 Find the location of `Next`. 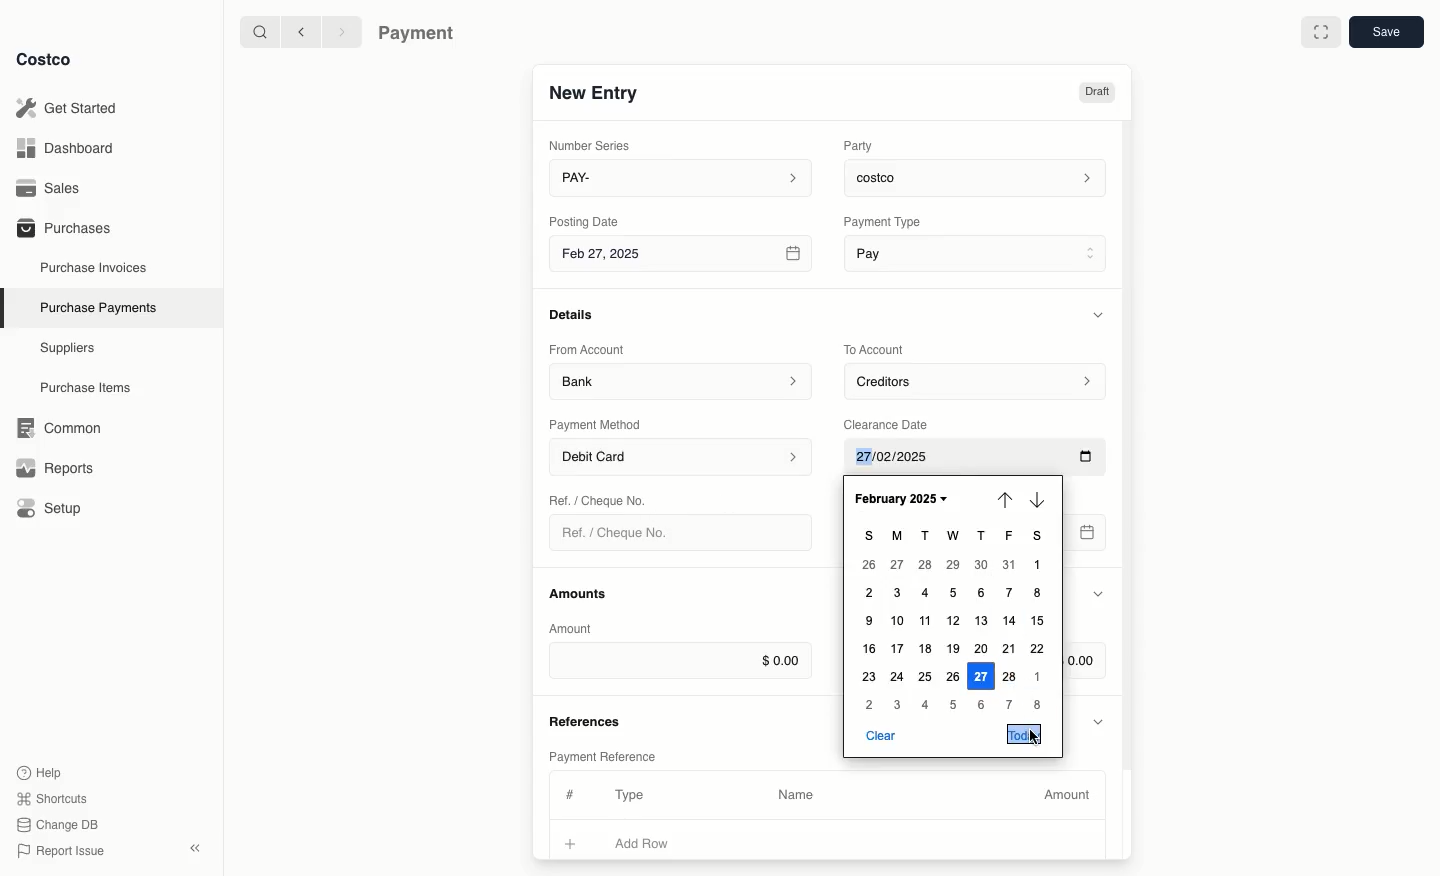

Next is located at coordinates (1041, 500).